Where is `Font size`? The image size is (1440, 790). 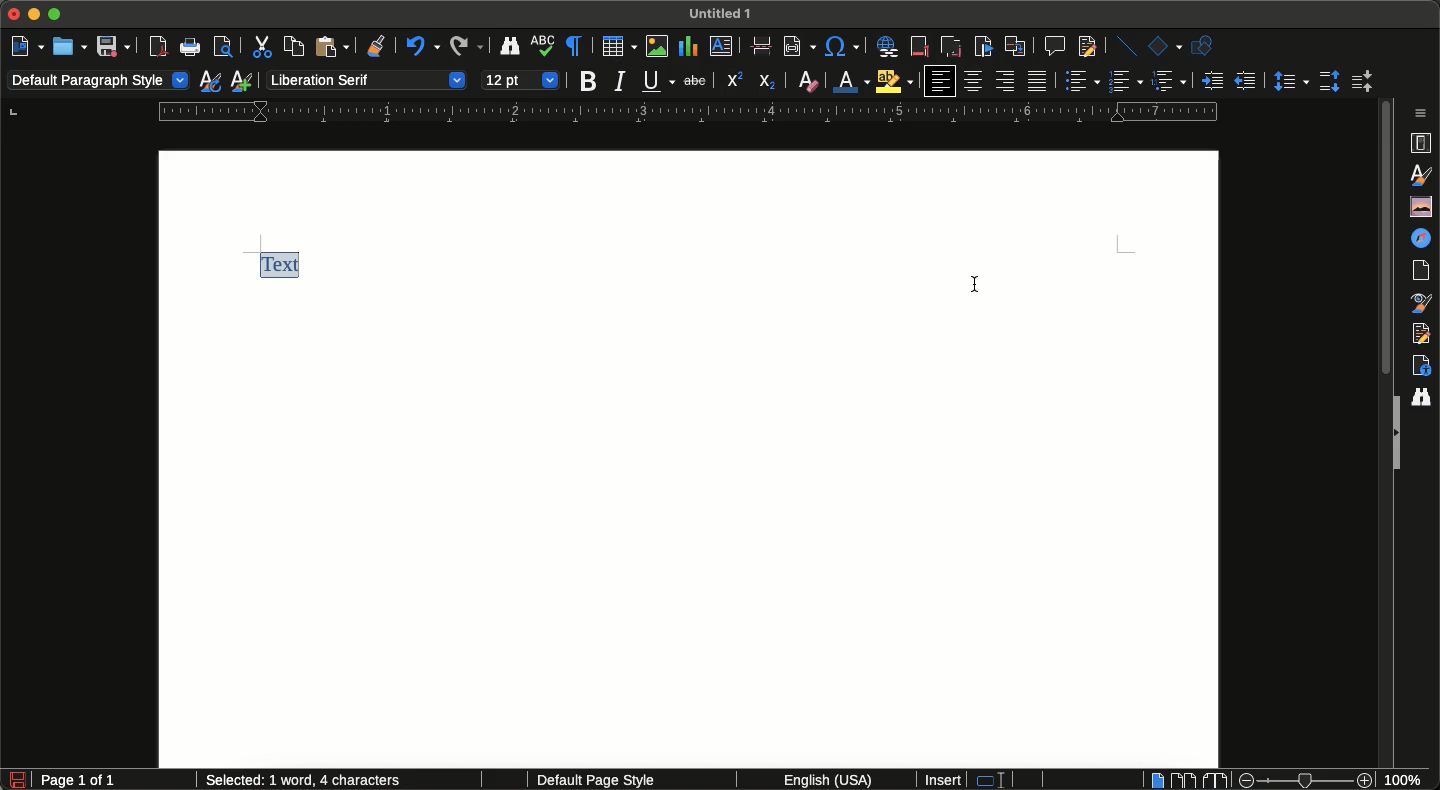
Font size is located at coordinates (521, 78).